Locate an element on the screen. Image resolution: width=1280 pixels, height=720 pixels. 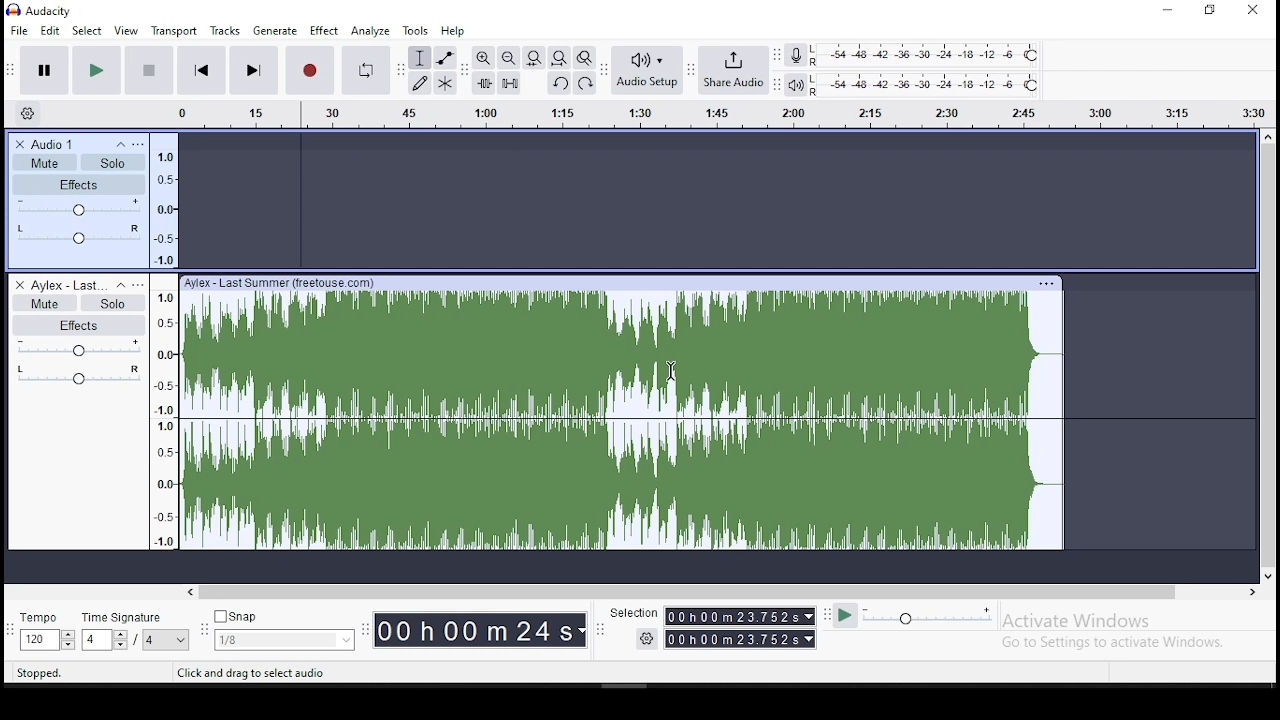
skip to start is located at coordinates (203, 70).